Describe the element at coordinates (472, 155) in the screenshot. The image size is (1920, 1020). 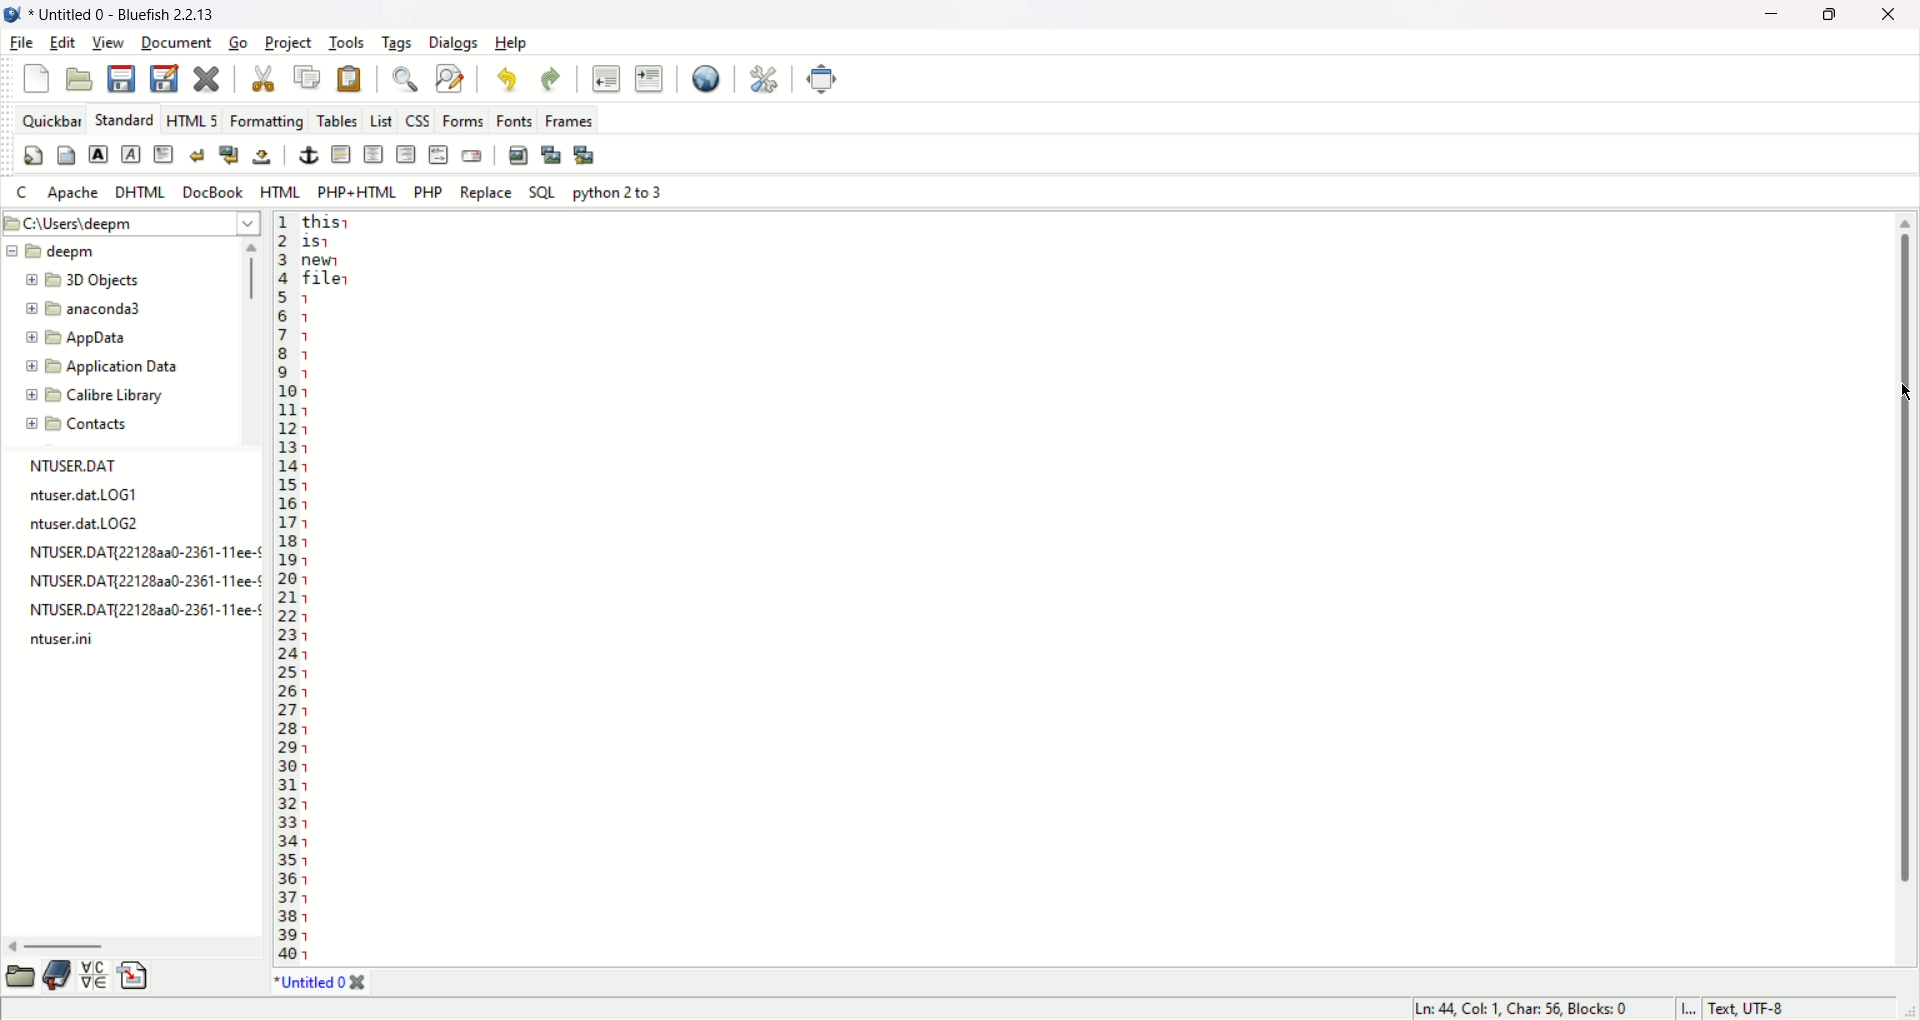
I see `email` at that location.